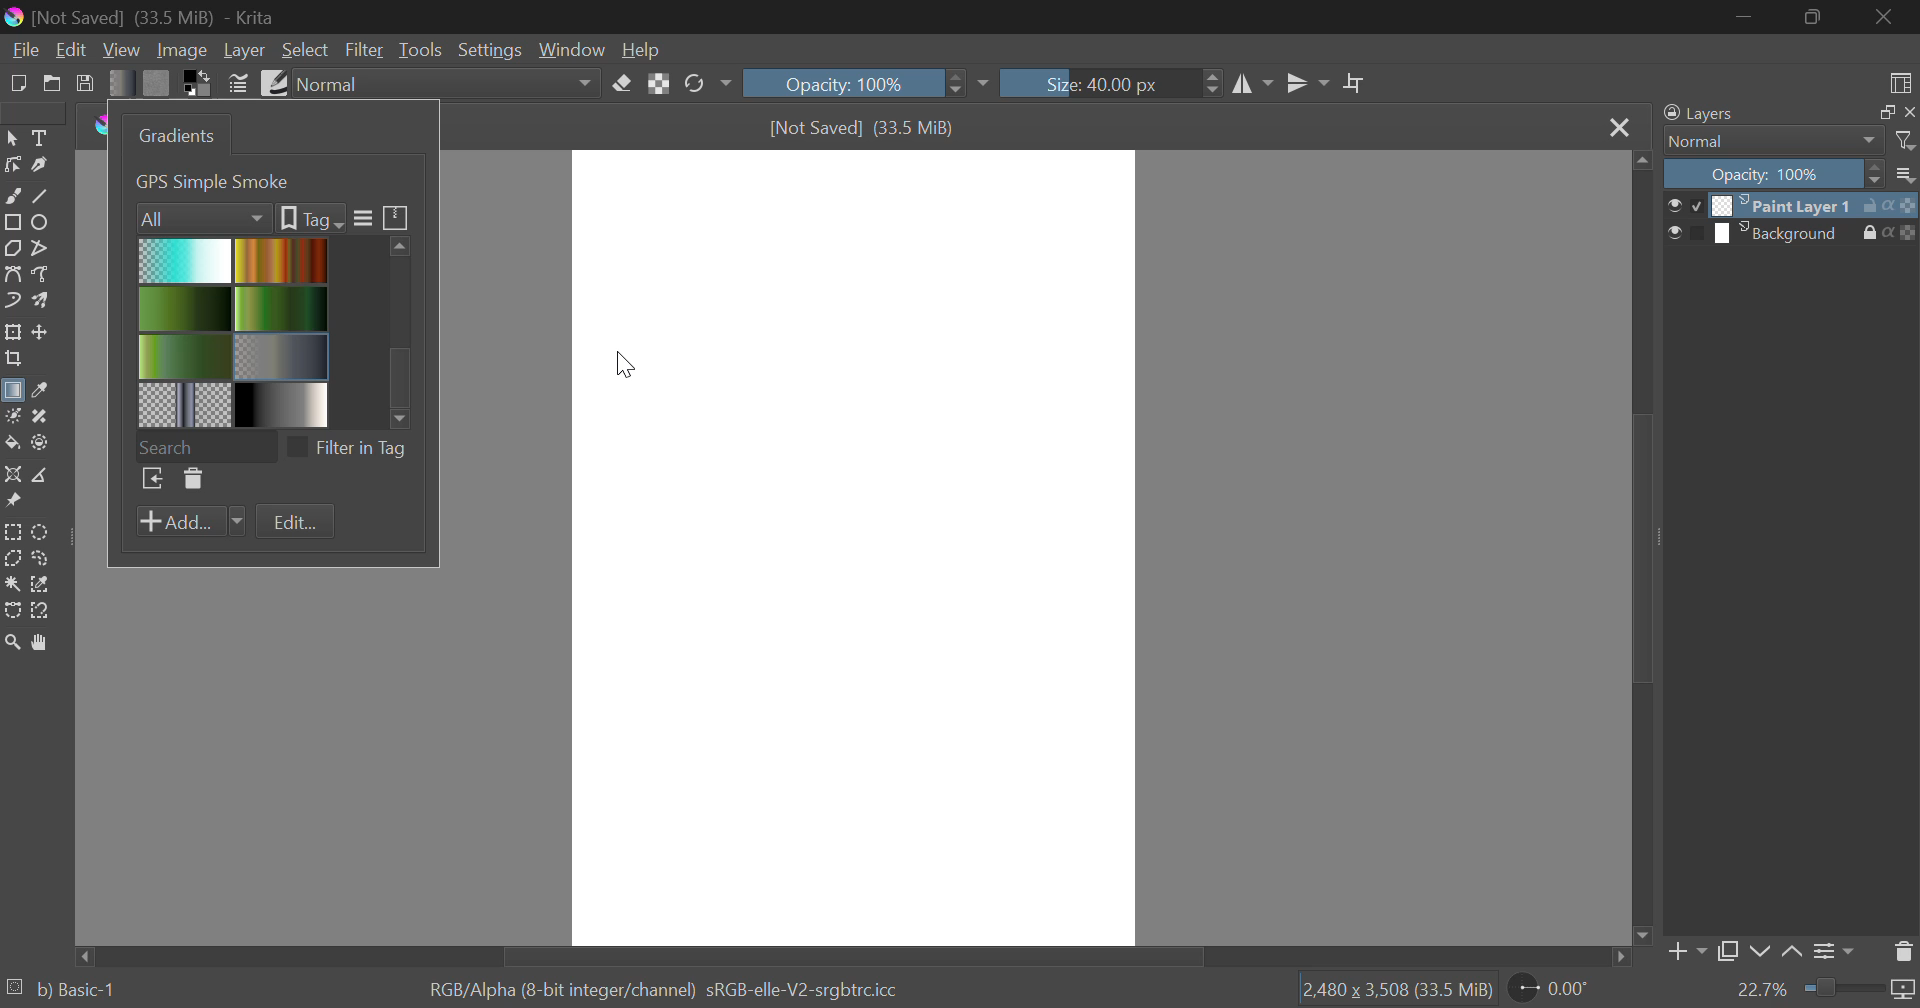 Image resolution: width=1920 pixels, height=1008 pixels. Describe the element at coordinates (278, 404) in the screenshot. I see `Gradient 8` at that location.